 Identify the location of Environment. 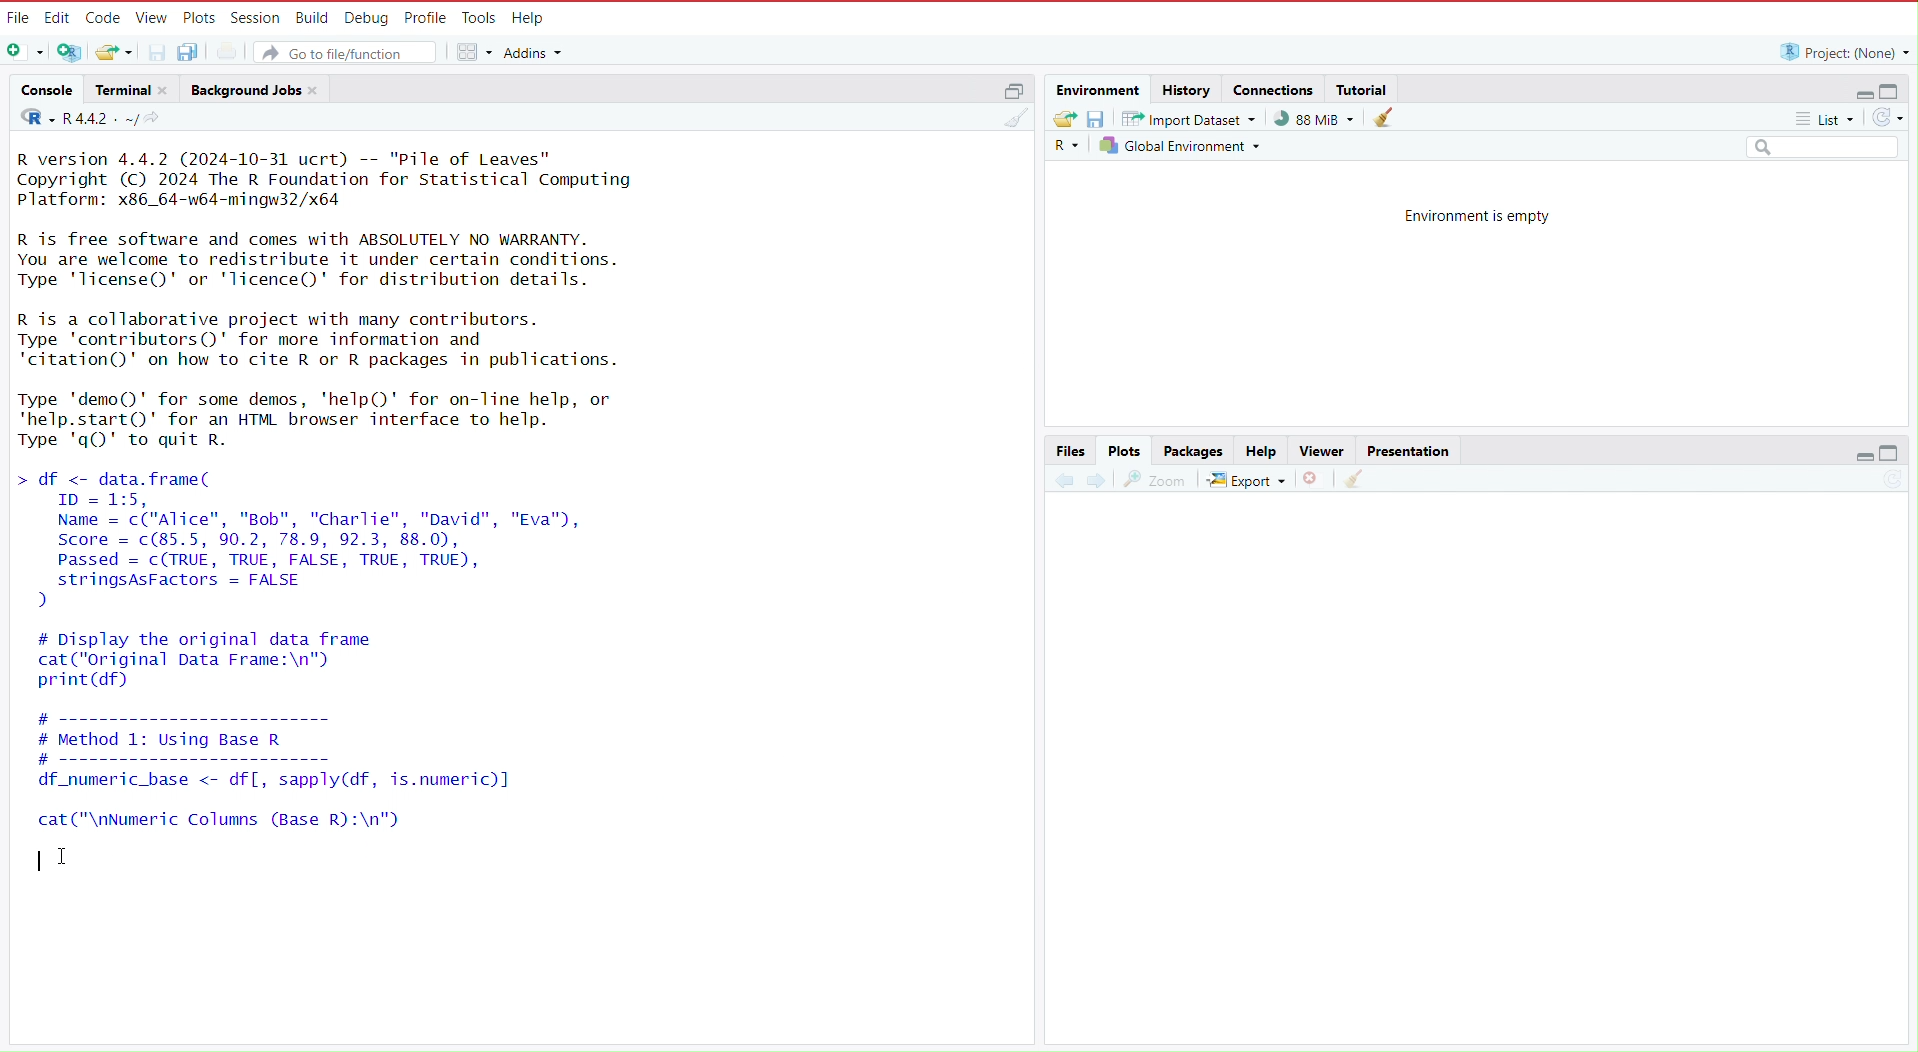
(1100, 87).